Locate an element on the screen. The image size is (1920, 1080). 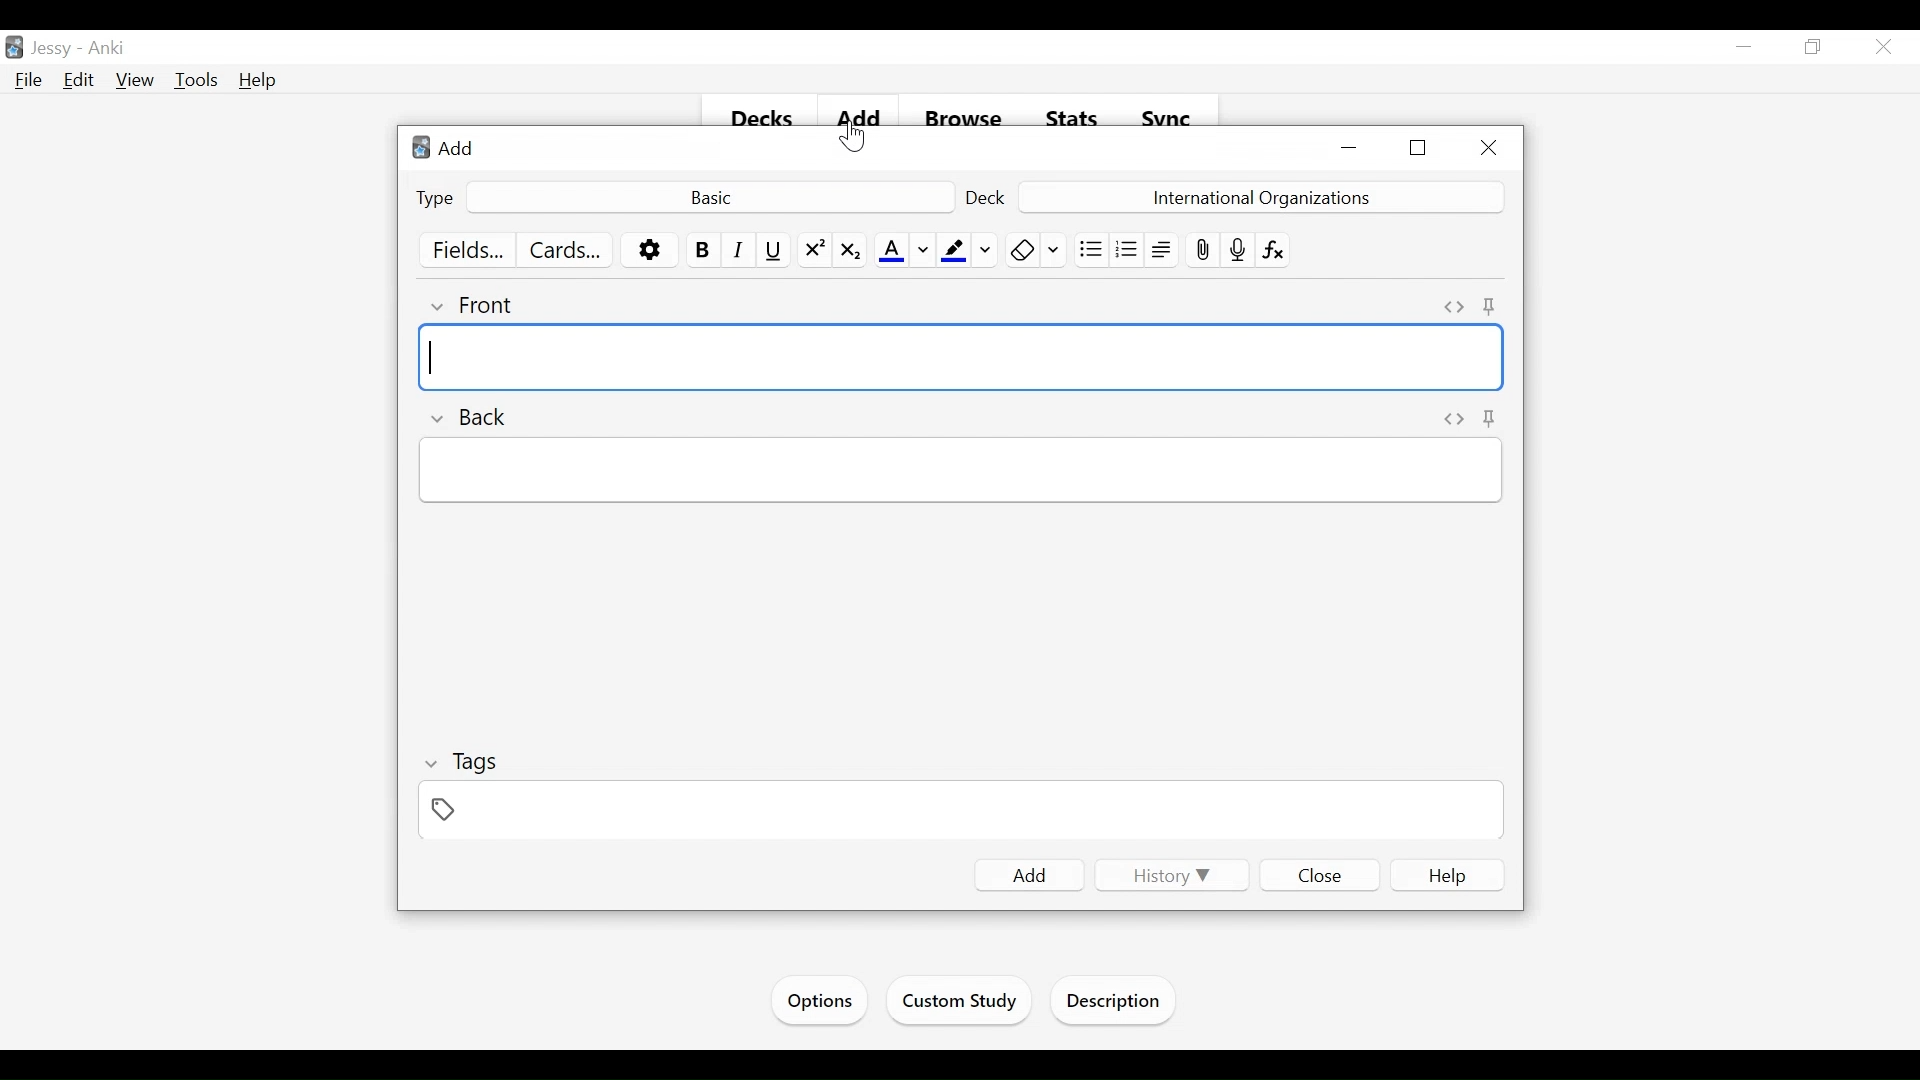
Ordered list is located at coordinates (1125, 248).